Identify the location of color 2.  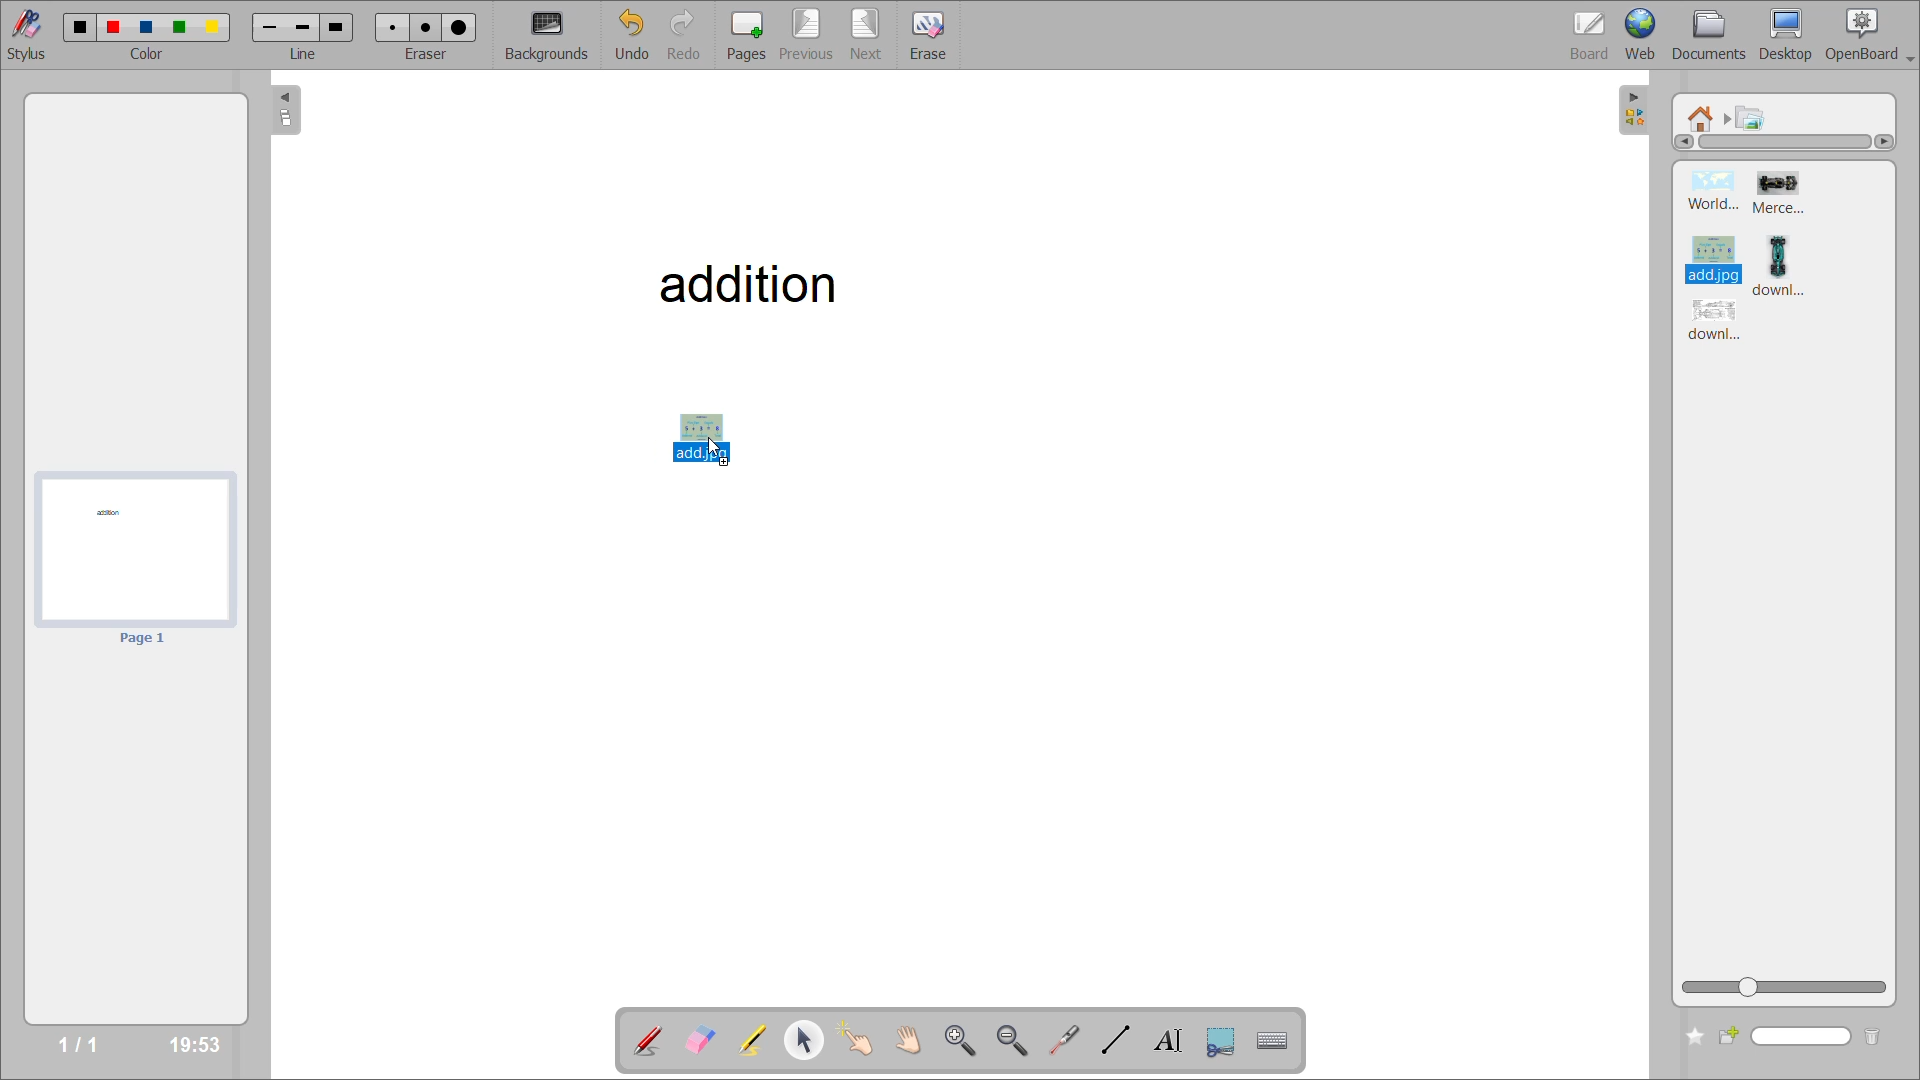
(115, 29).